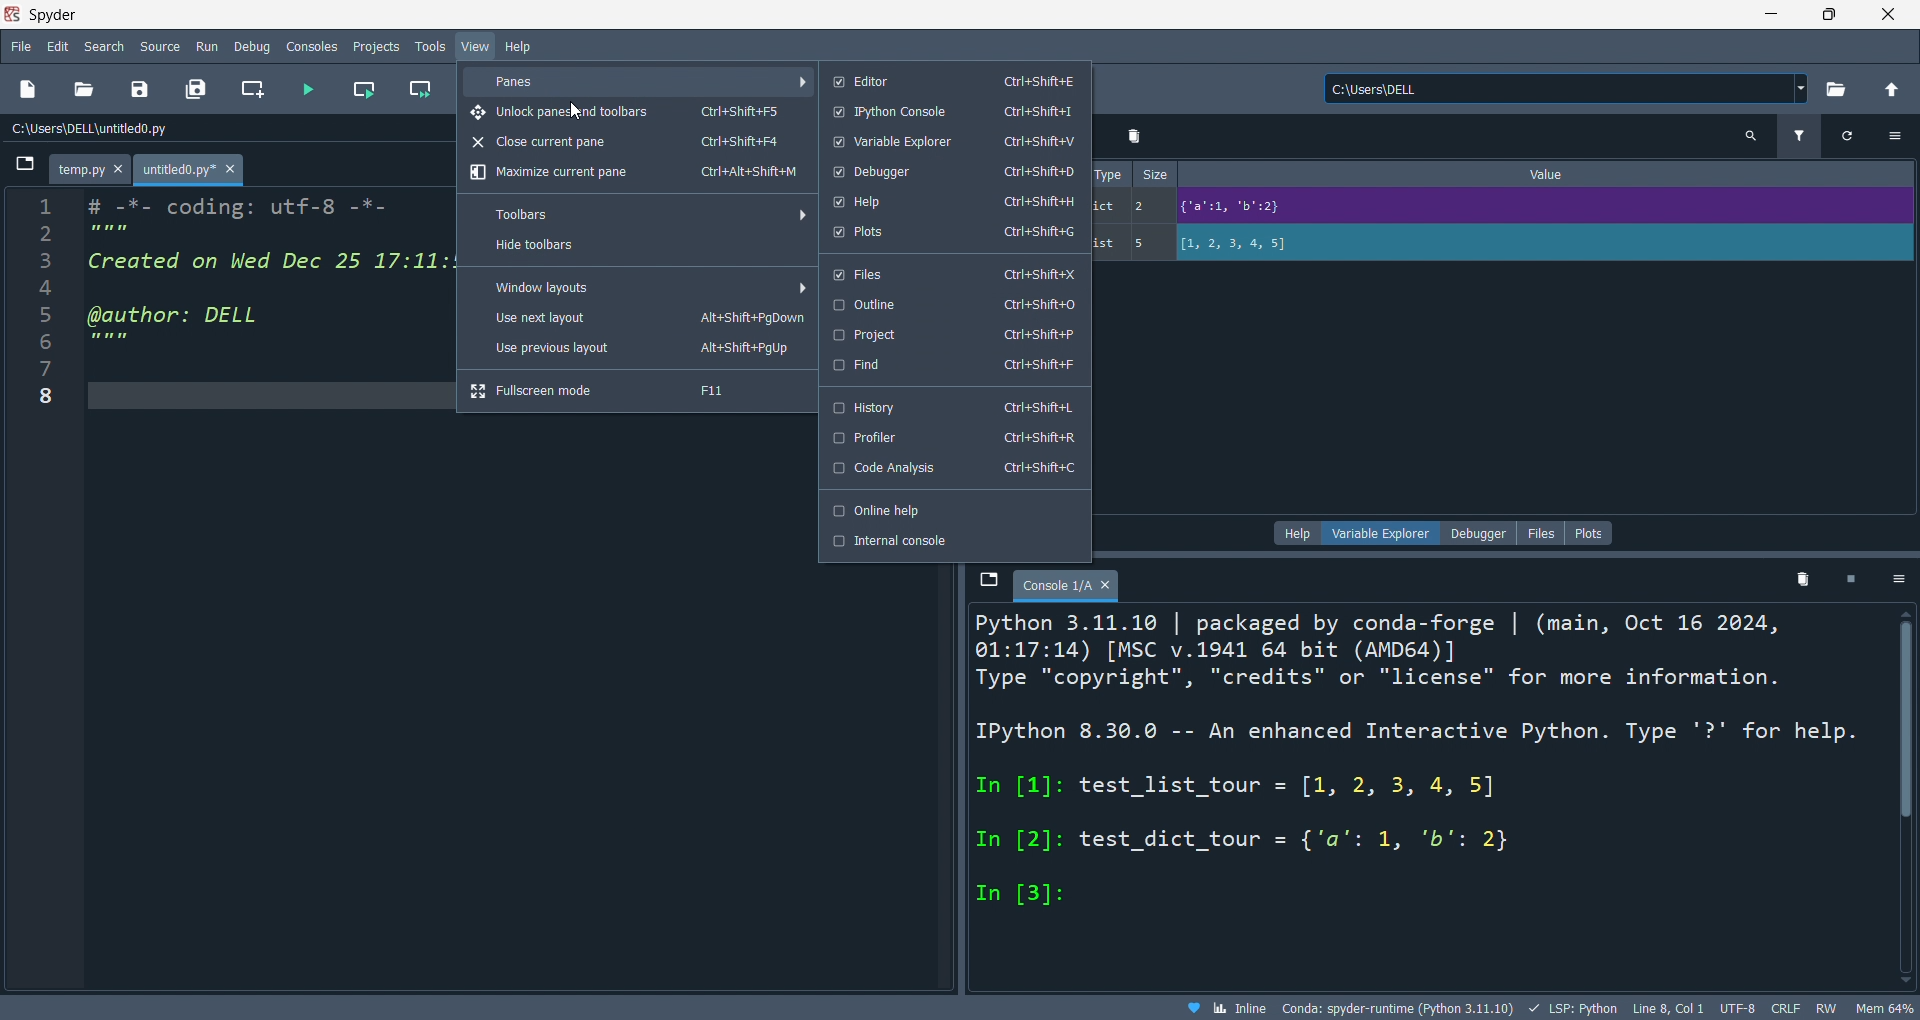  Describe the element at coordinates (374, 44) in the screenshot. I see `projects` at that location.